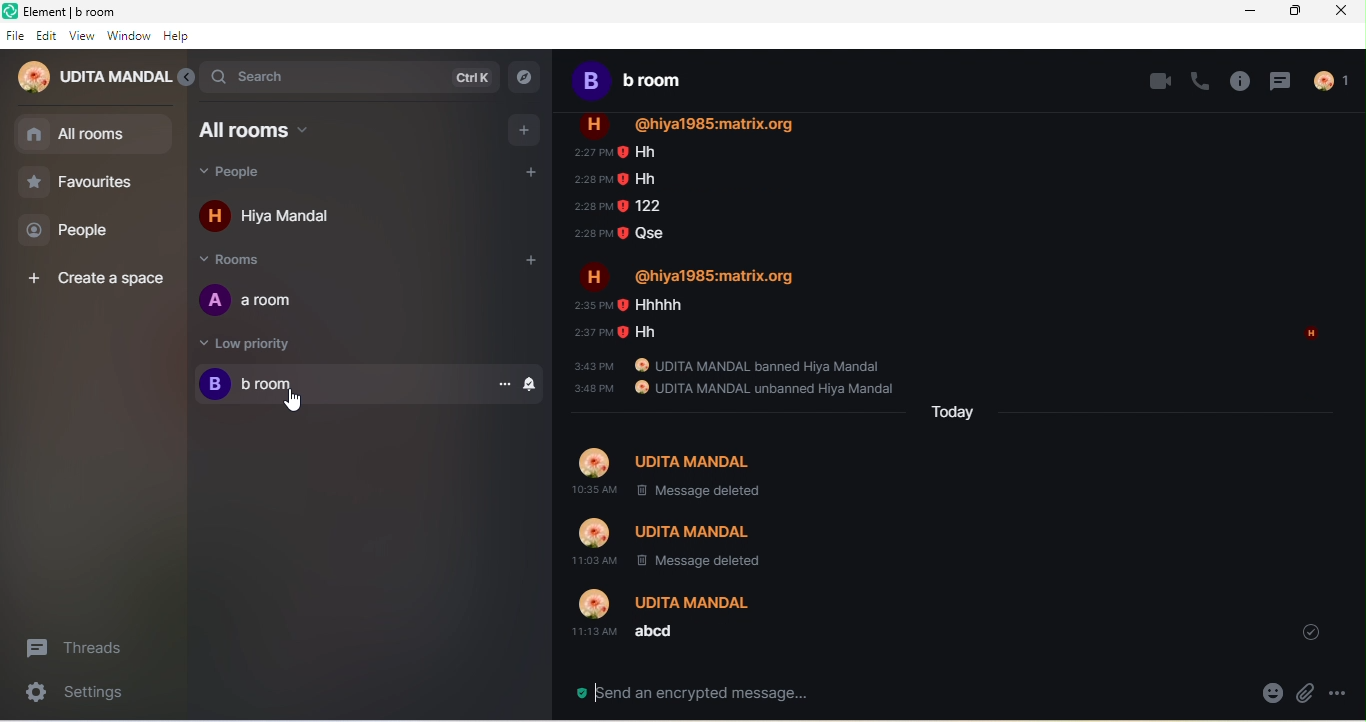 This screenshot has width=1366, height=722. Describe the element at coordinates (264, 303) in the screenshot. I see `a room` at that location.